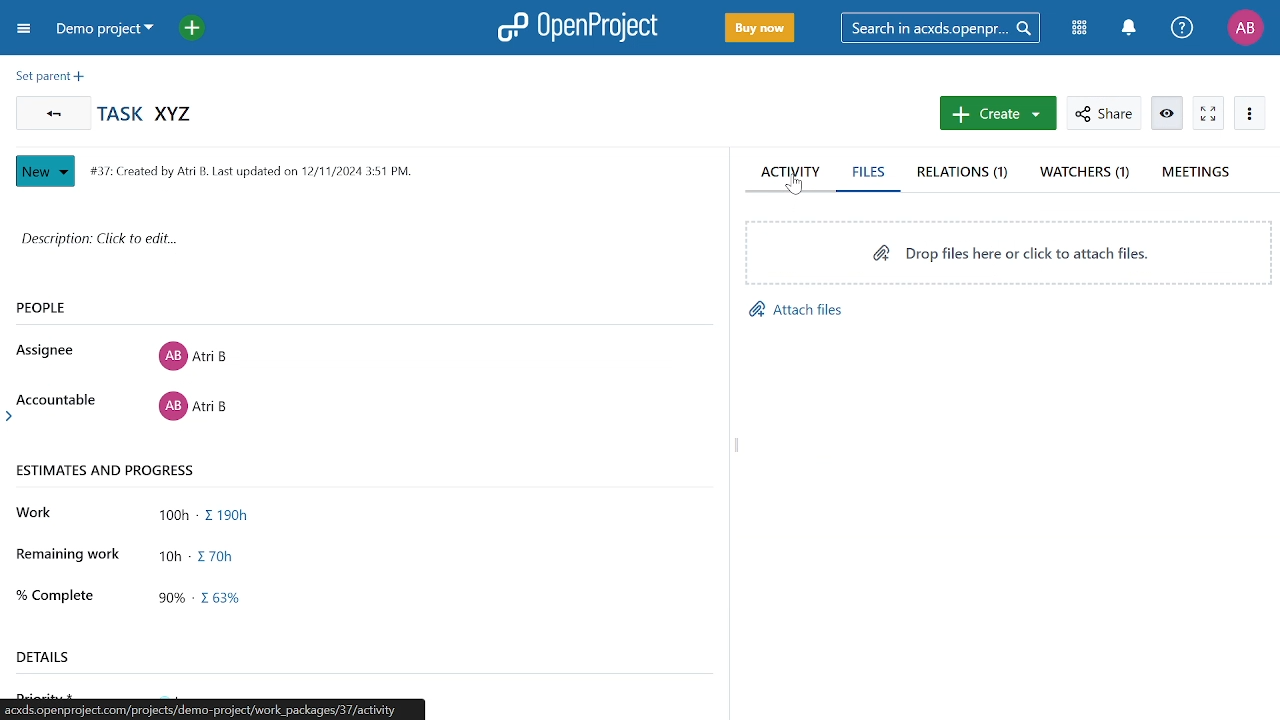 This screenshot has height=720, width=1280. Describe the element at coordinates (61, 397) in the screenshot. I see `Accountable` at that location.